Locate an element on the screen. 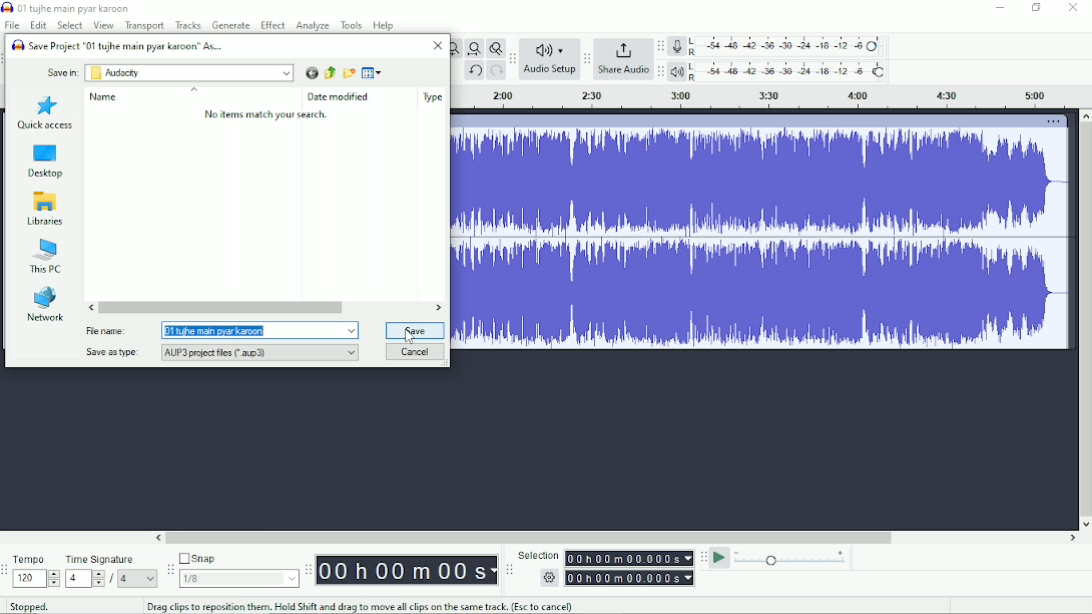 The image size is (1092, 614). Libraries is located at coordinates (46, 209).